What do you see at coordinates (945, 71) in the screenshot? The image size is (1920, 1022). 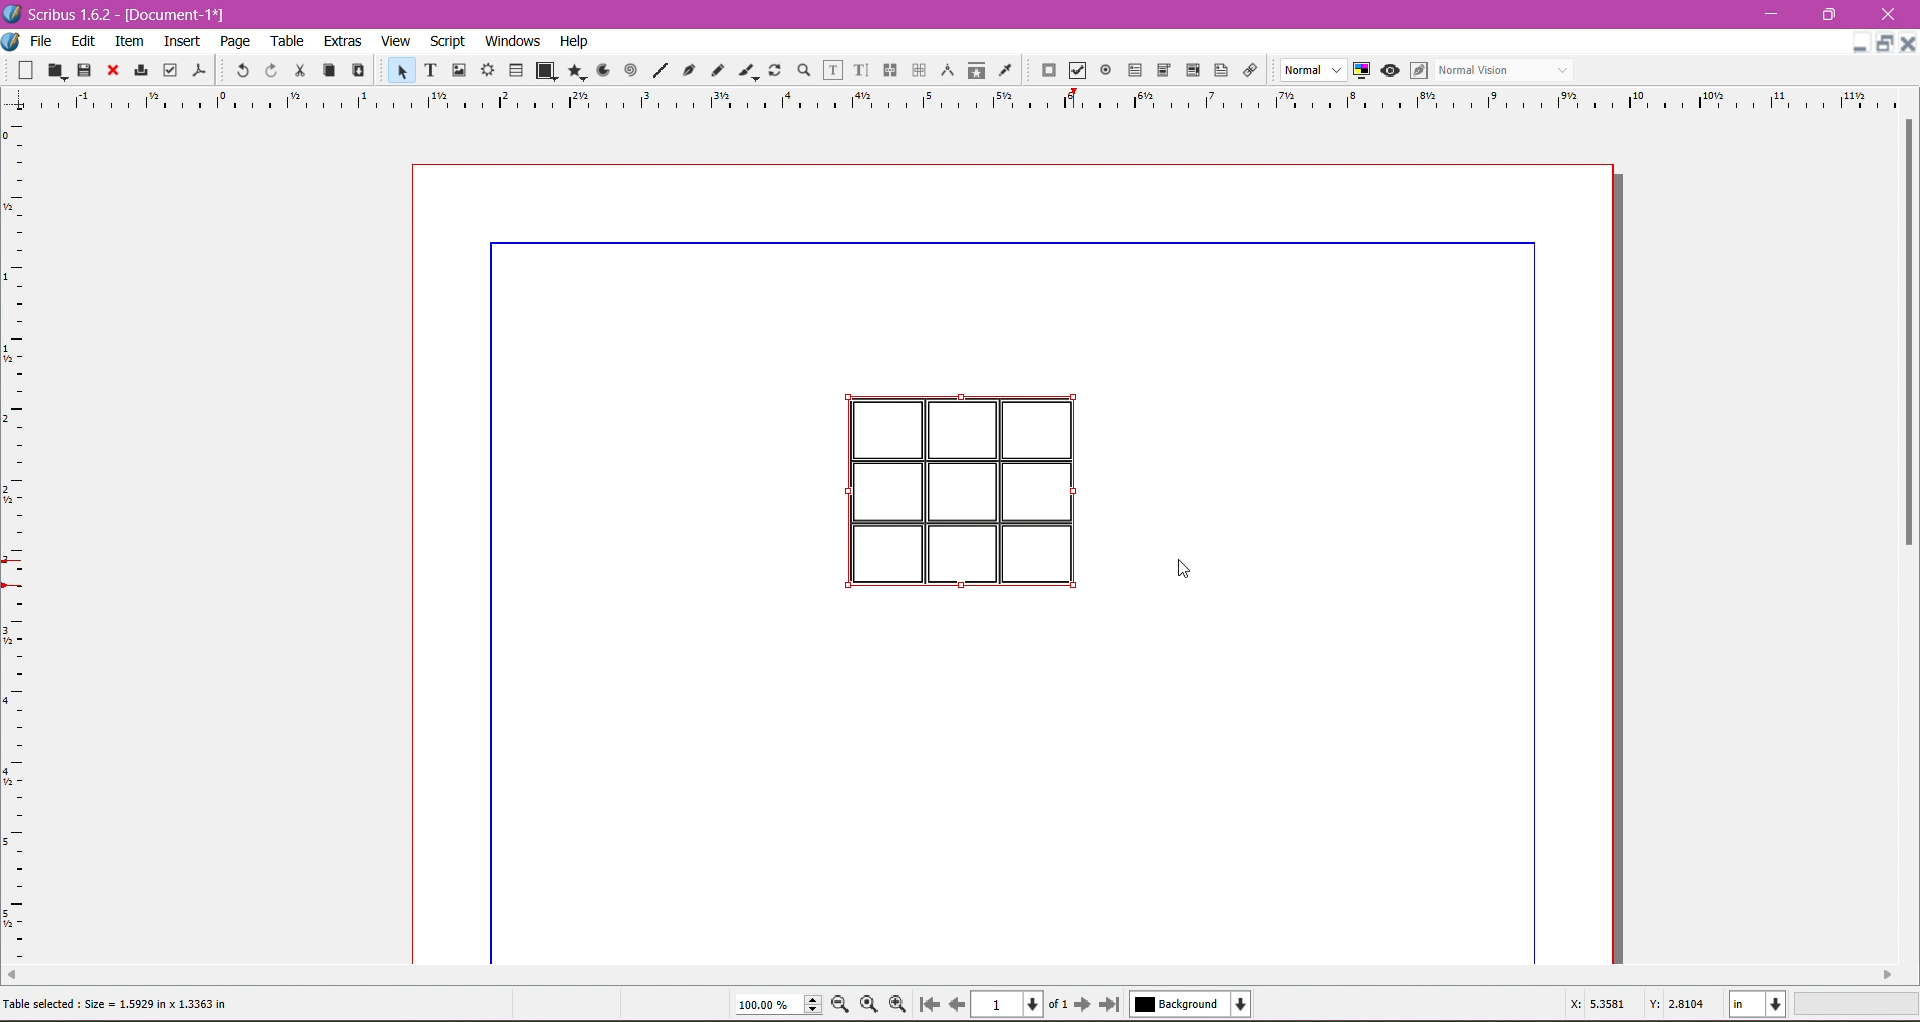 I see `Measurements` at bounding box center [945, 71].